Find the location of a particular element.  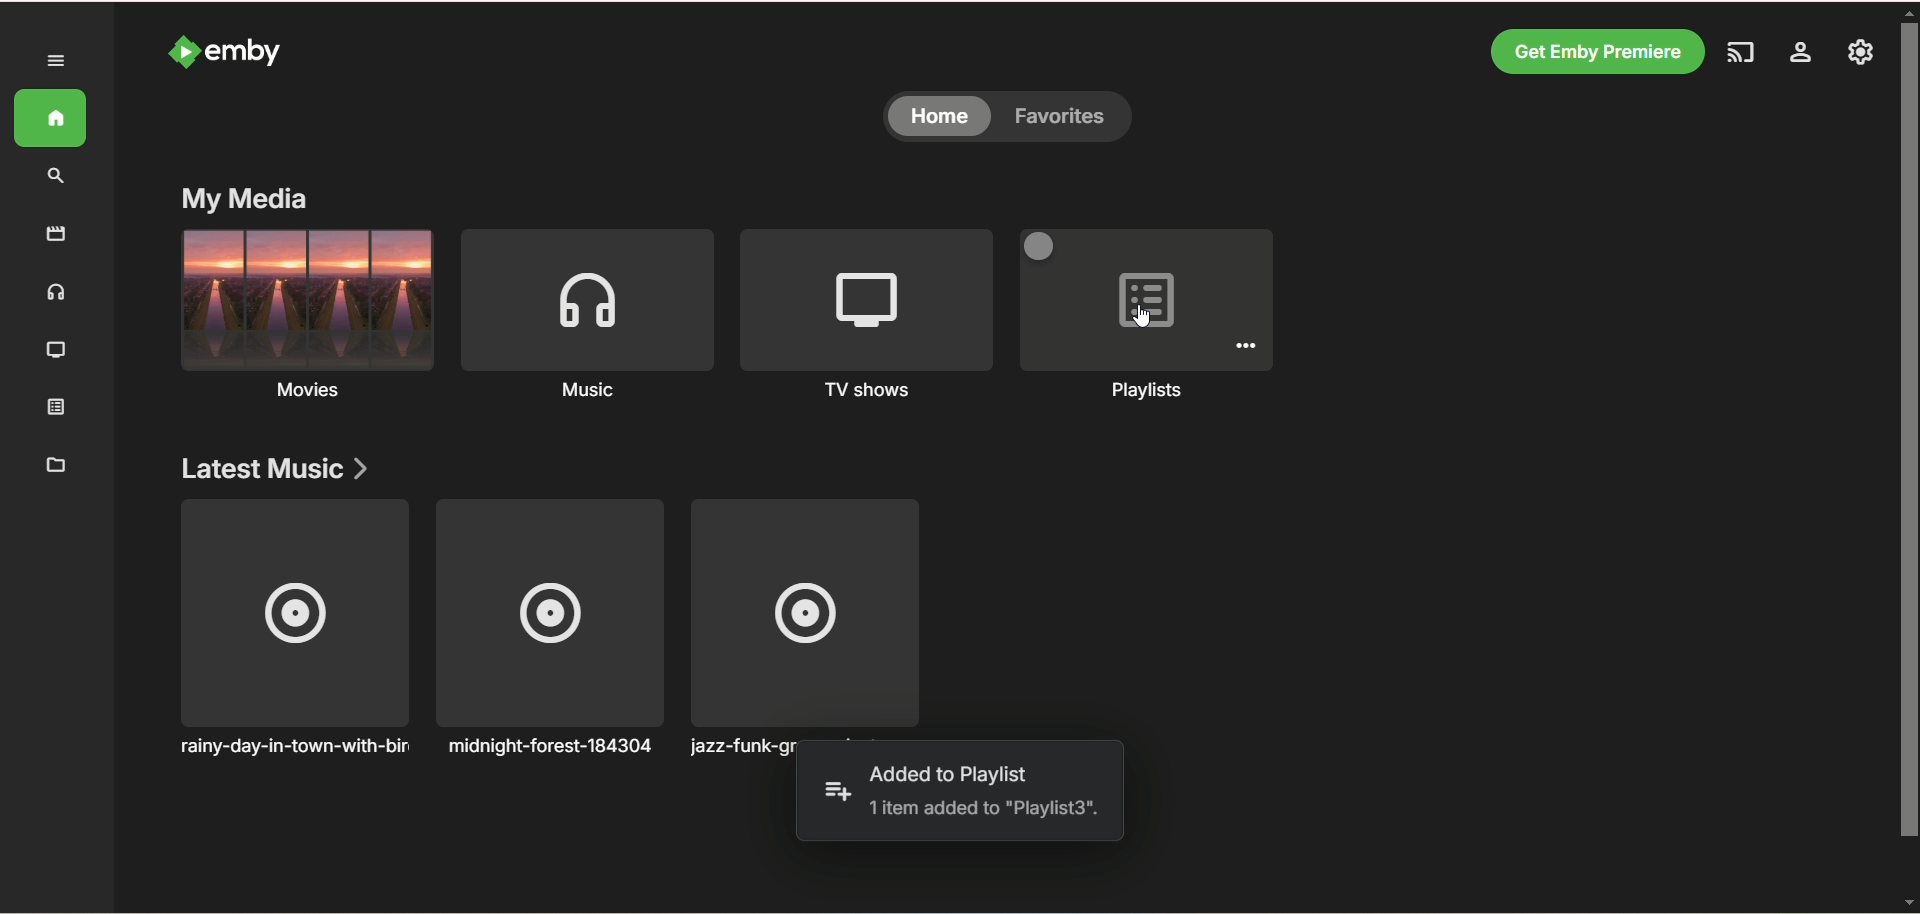

Music album is located at coordinates (292, 629).